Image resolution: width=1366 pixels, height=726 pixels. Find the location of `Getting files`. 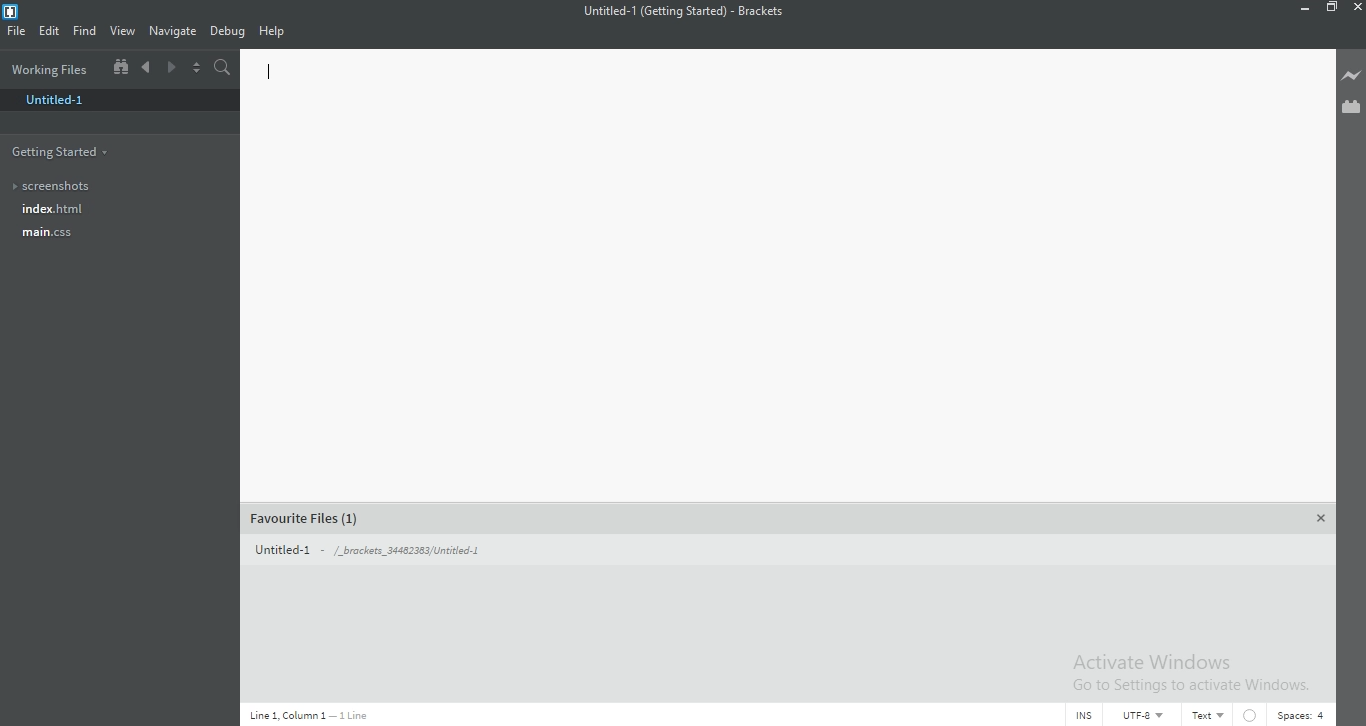

Getting files is located at coordinates (82, 151).